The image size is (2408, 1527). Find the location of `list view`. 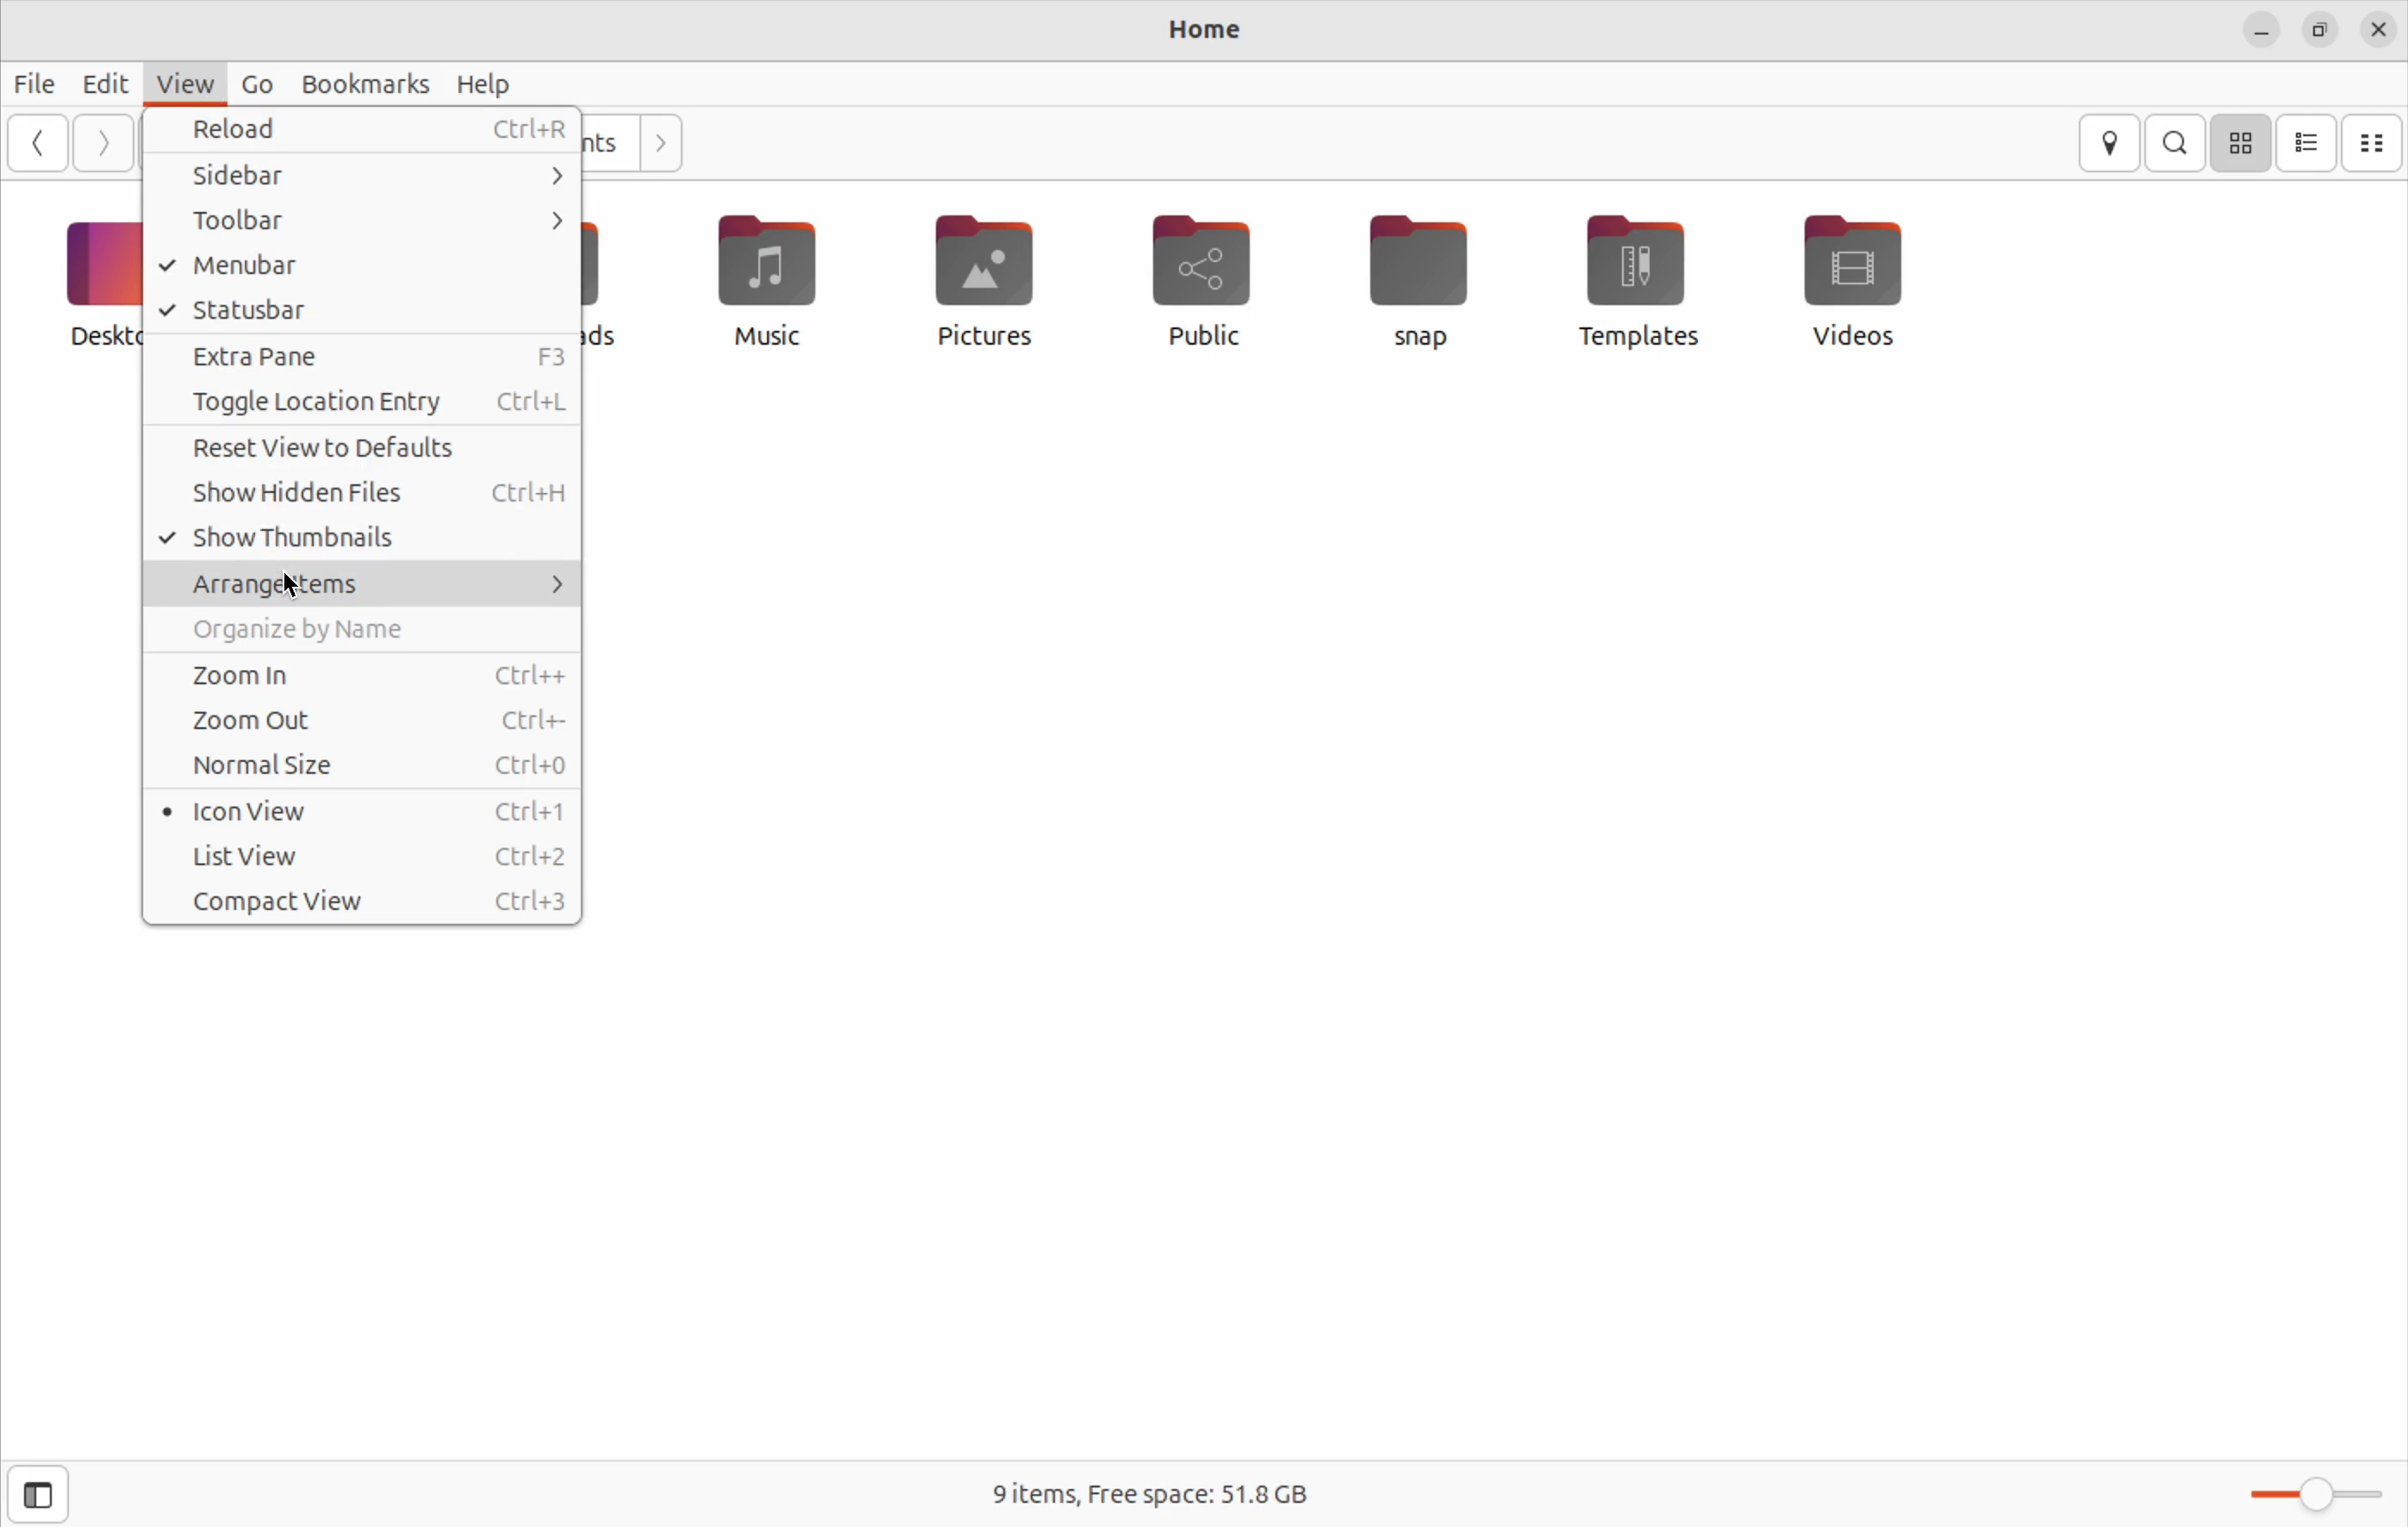

list view is located at coordinates (369, 857).